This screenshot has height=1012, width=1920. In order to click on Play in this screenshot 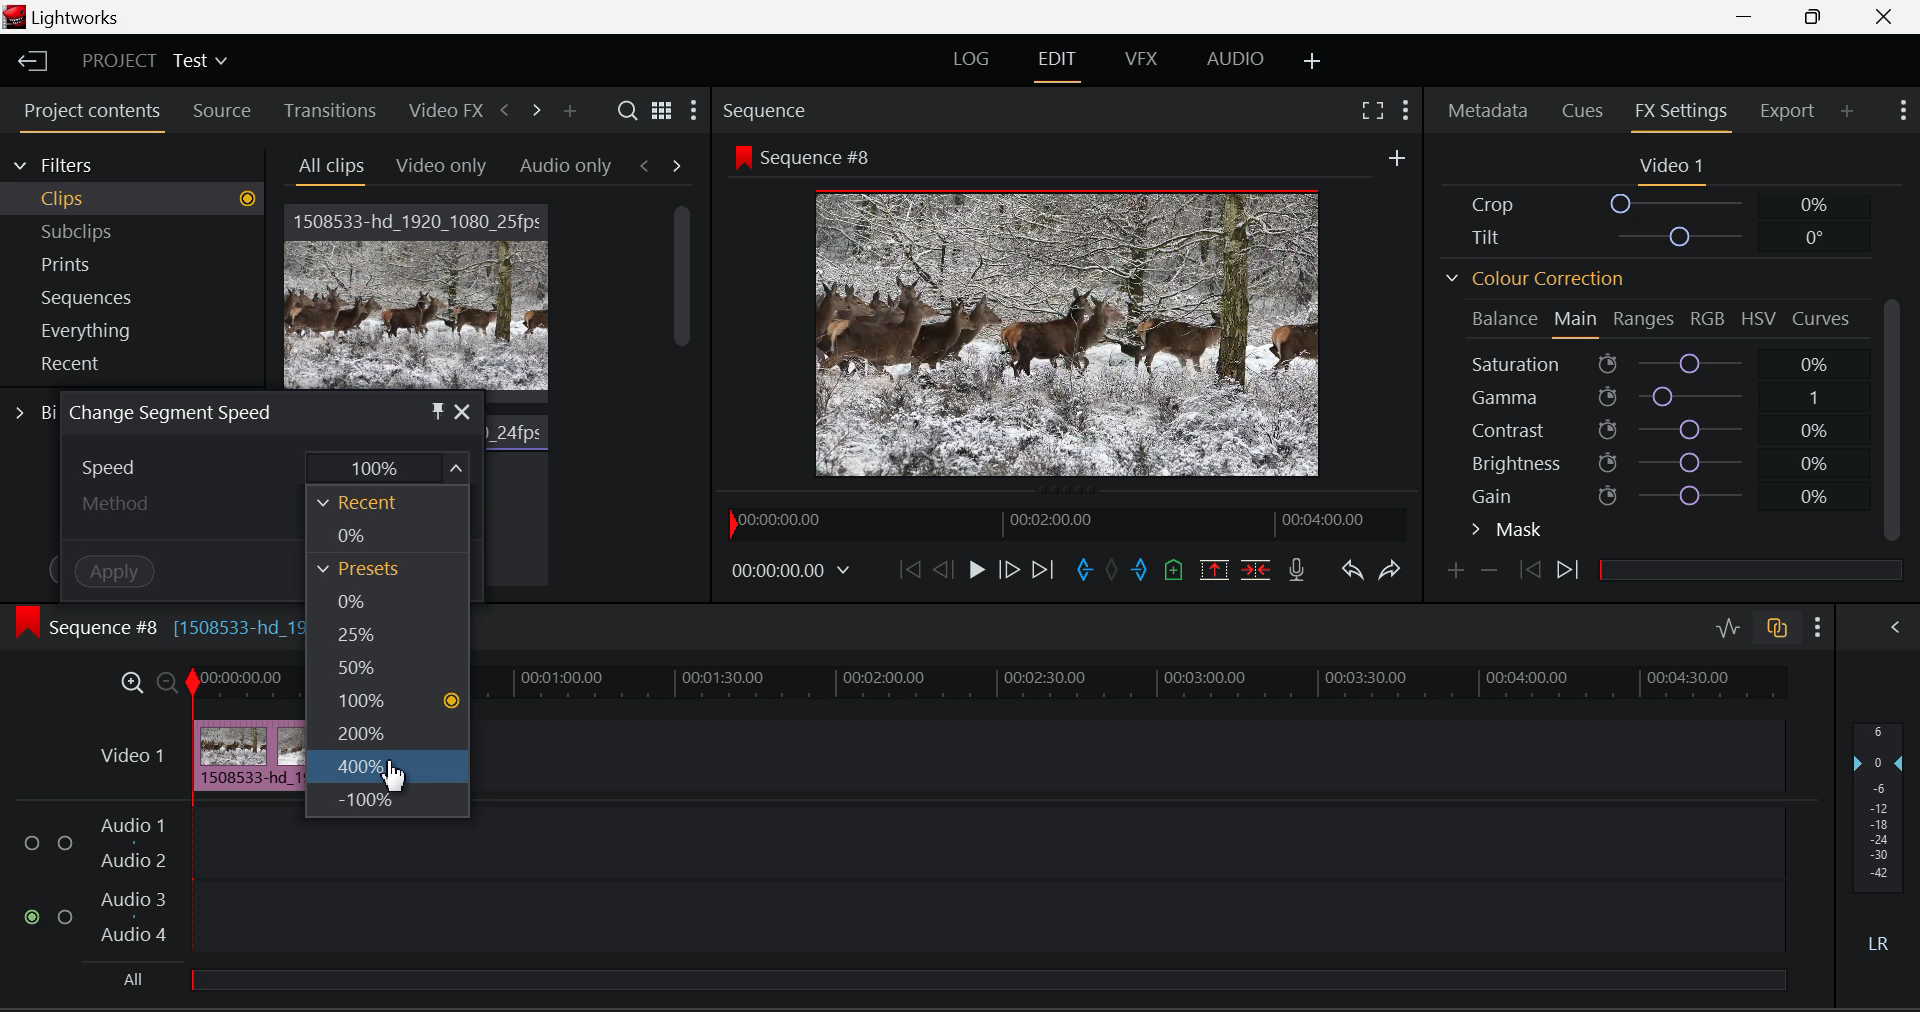, I will do `click(978, 572)`.